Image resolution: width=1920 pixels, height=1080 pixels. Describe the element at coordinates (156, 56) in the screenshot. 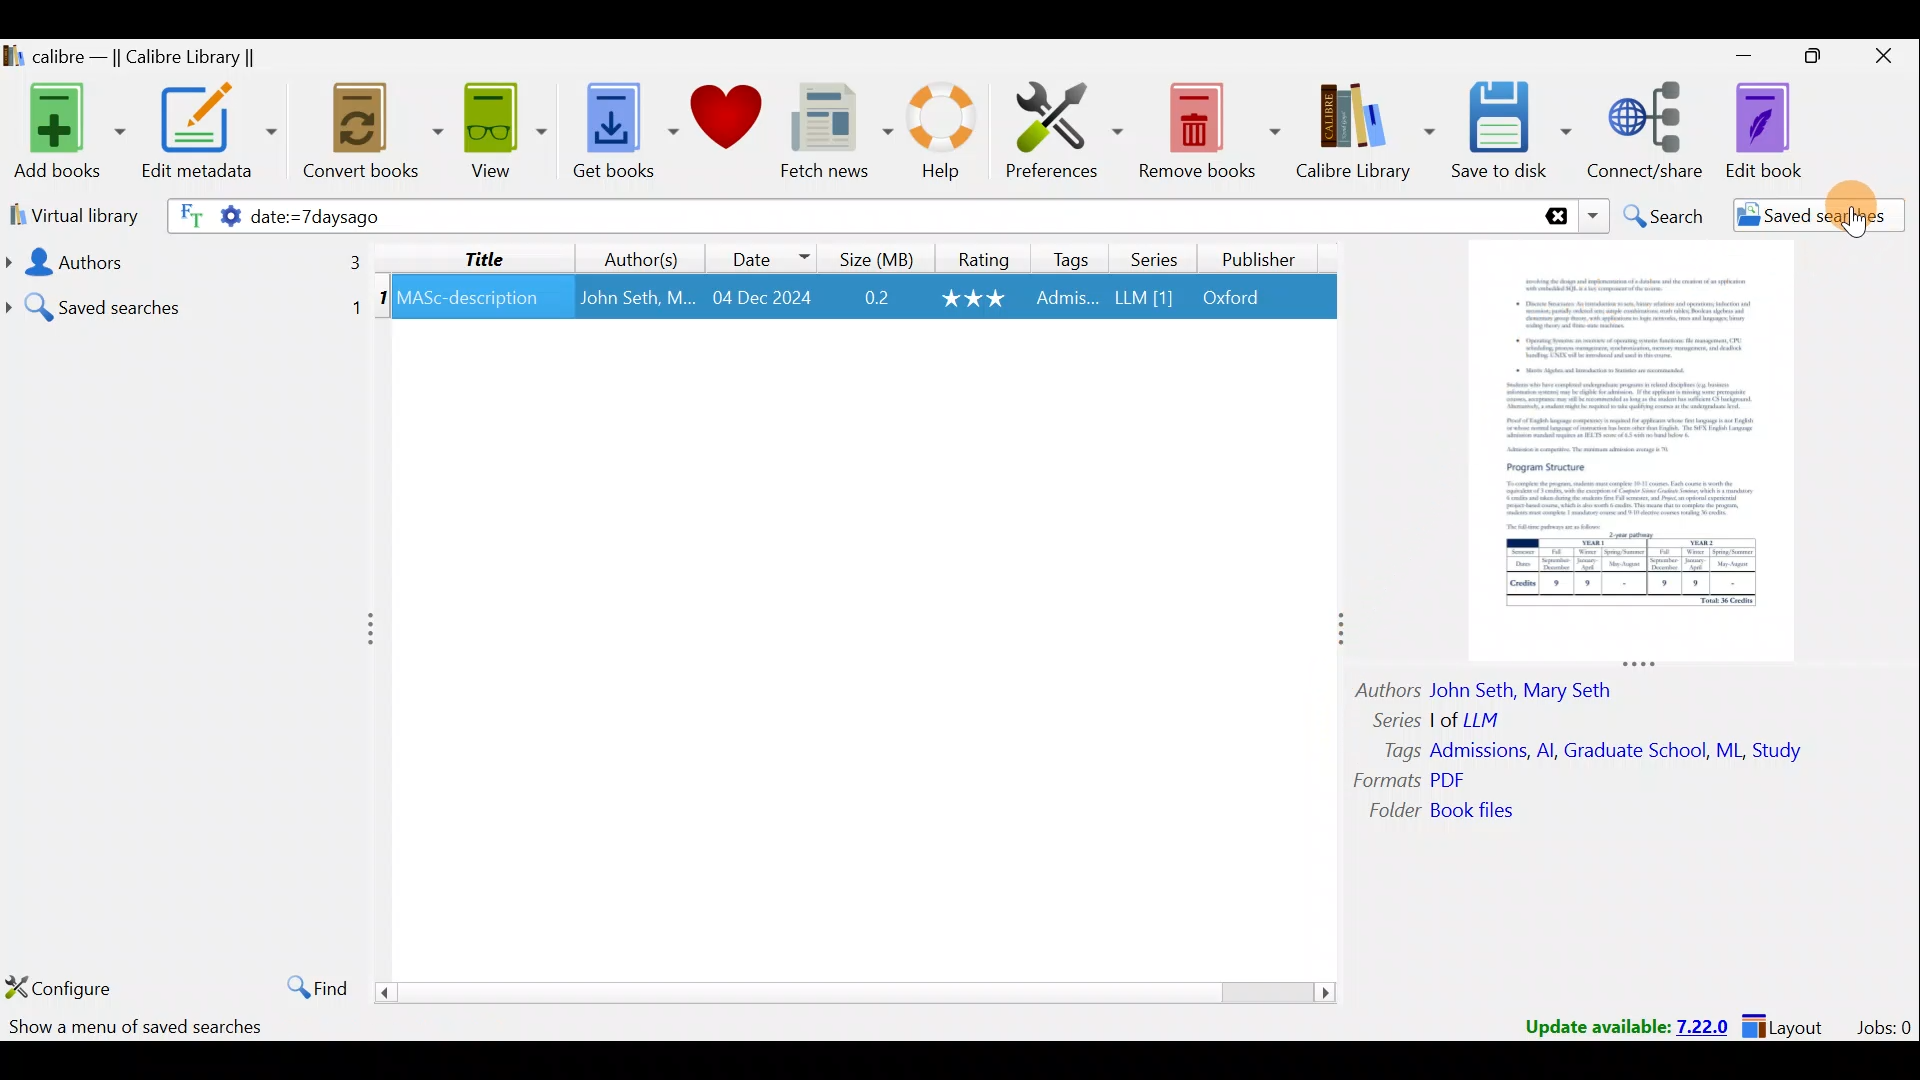

I see `calibre — || Calibre Library ||` at that location.